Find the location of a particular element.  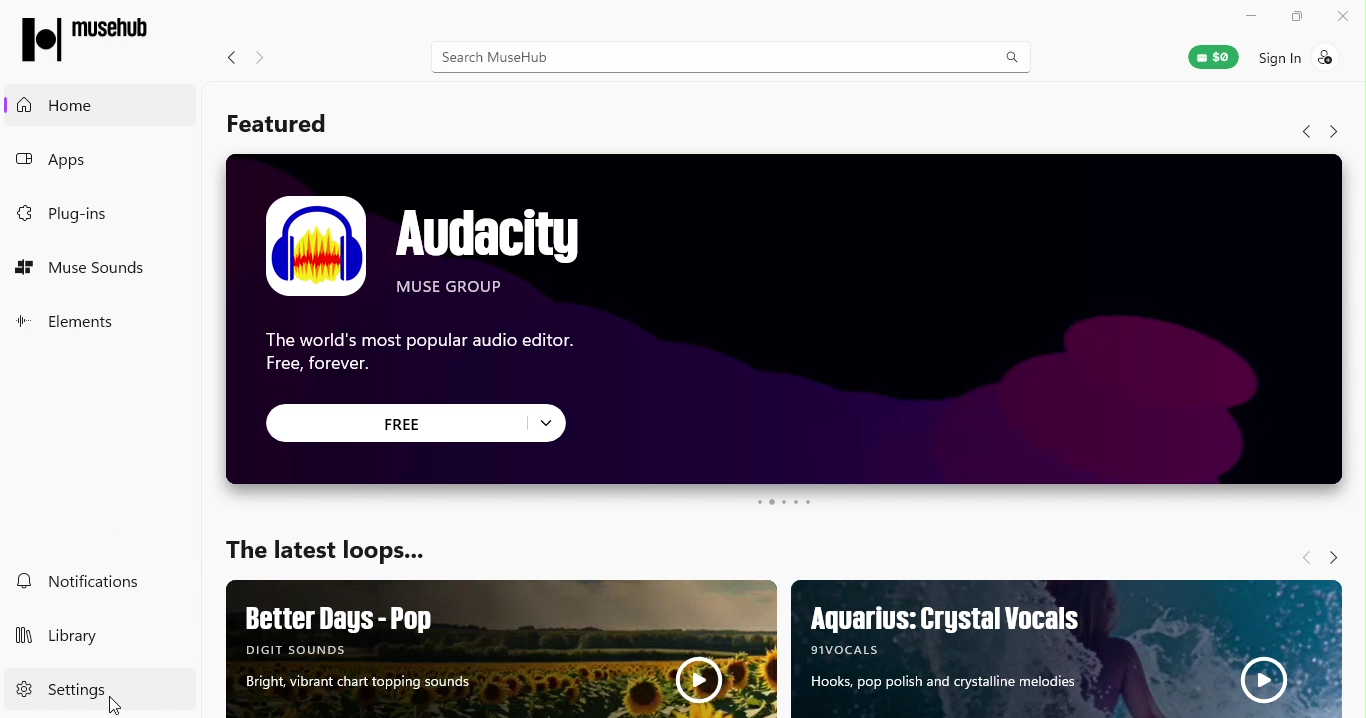

Plug-ins is located at coordinates (63, 216).